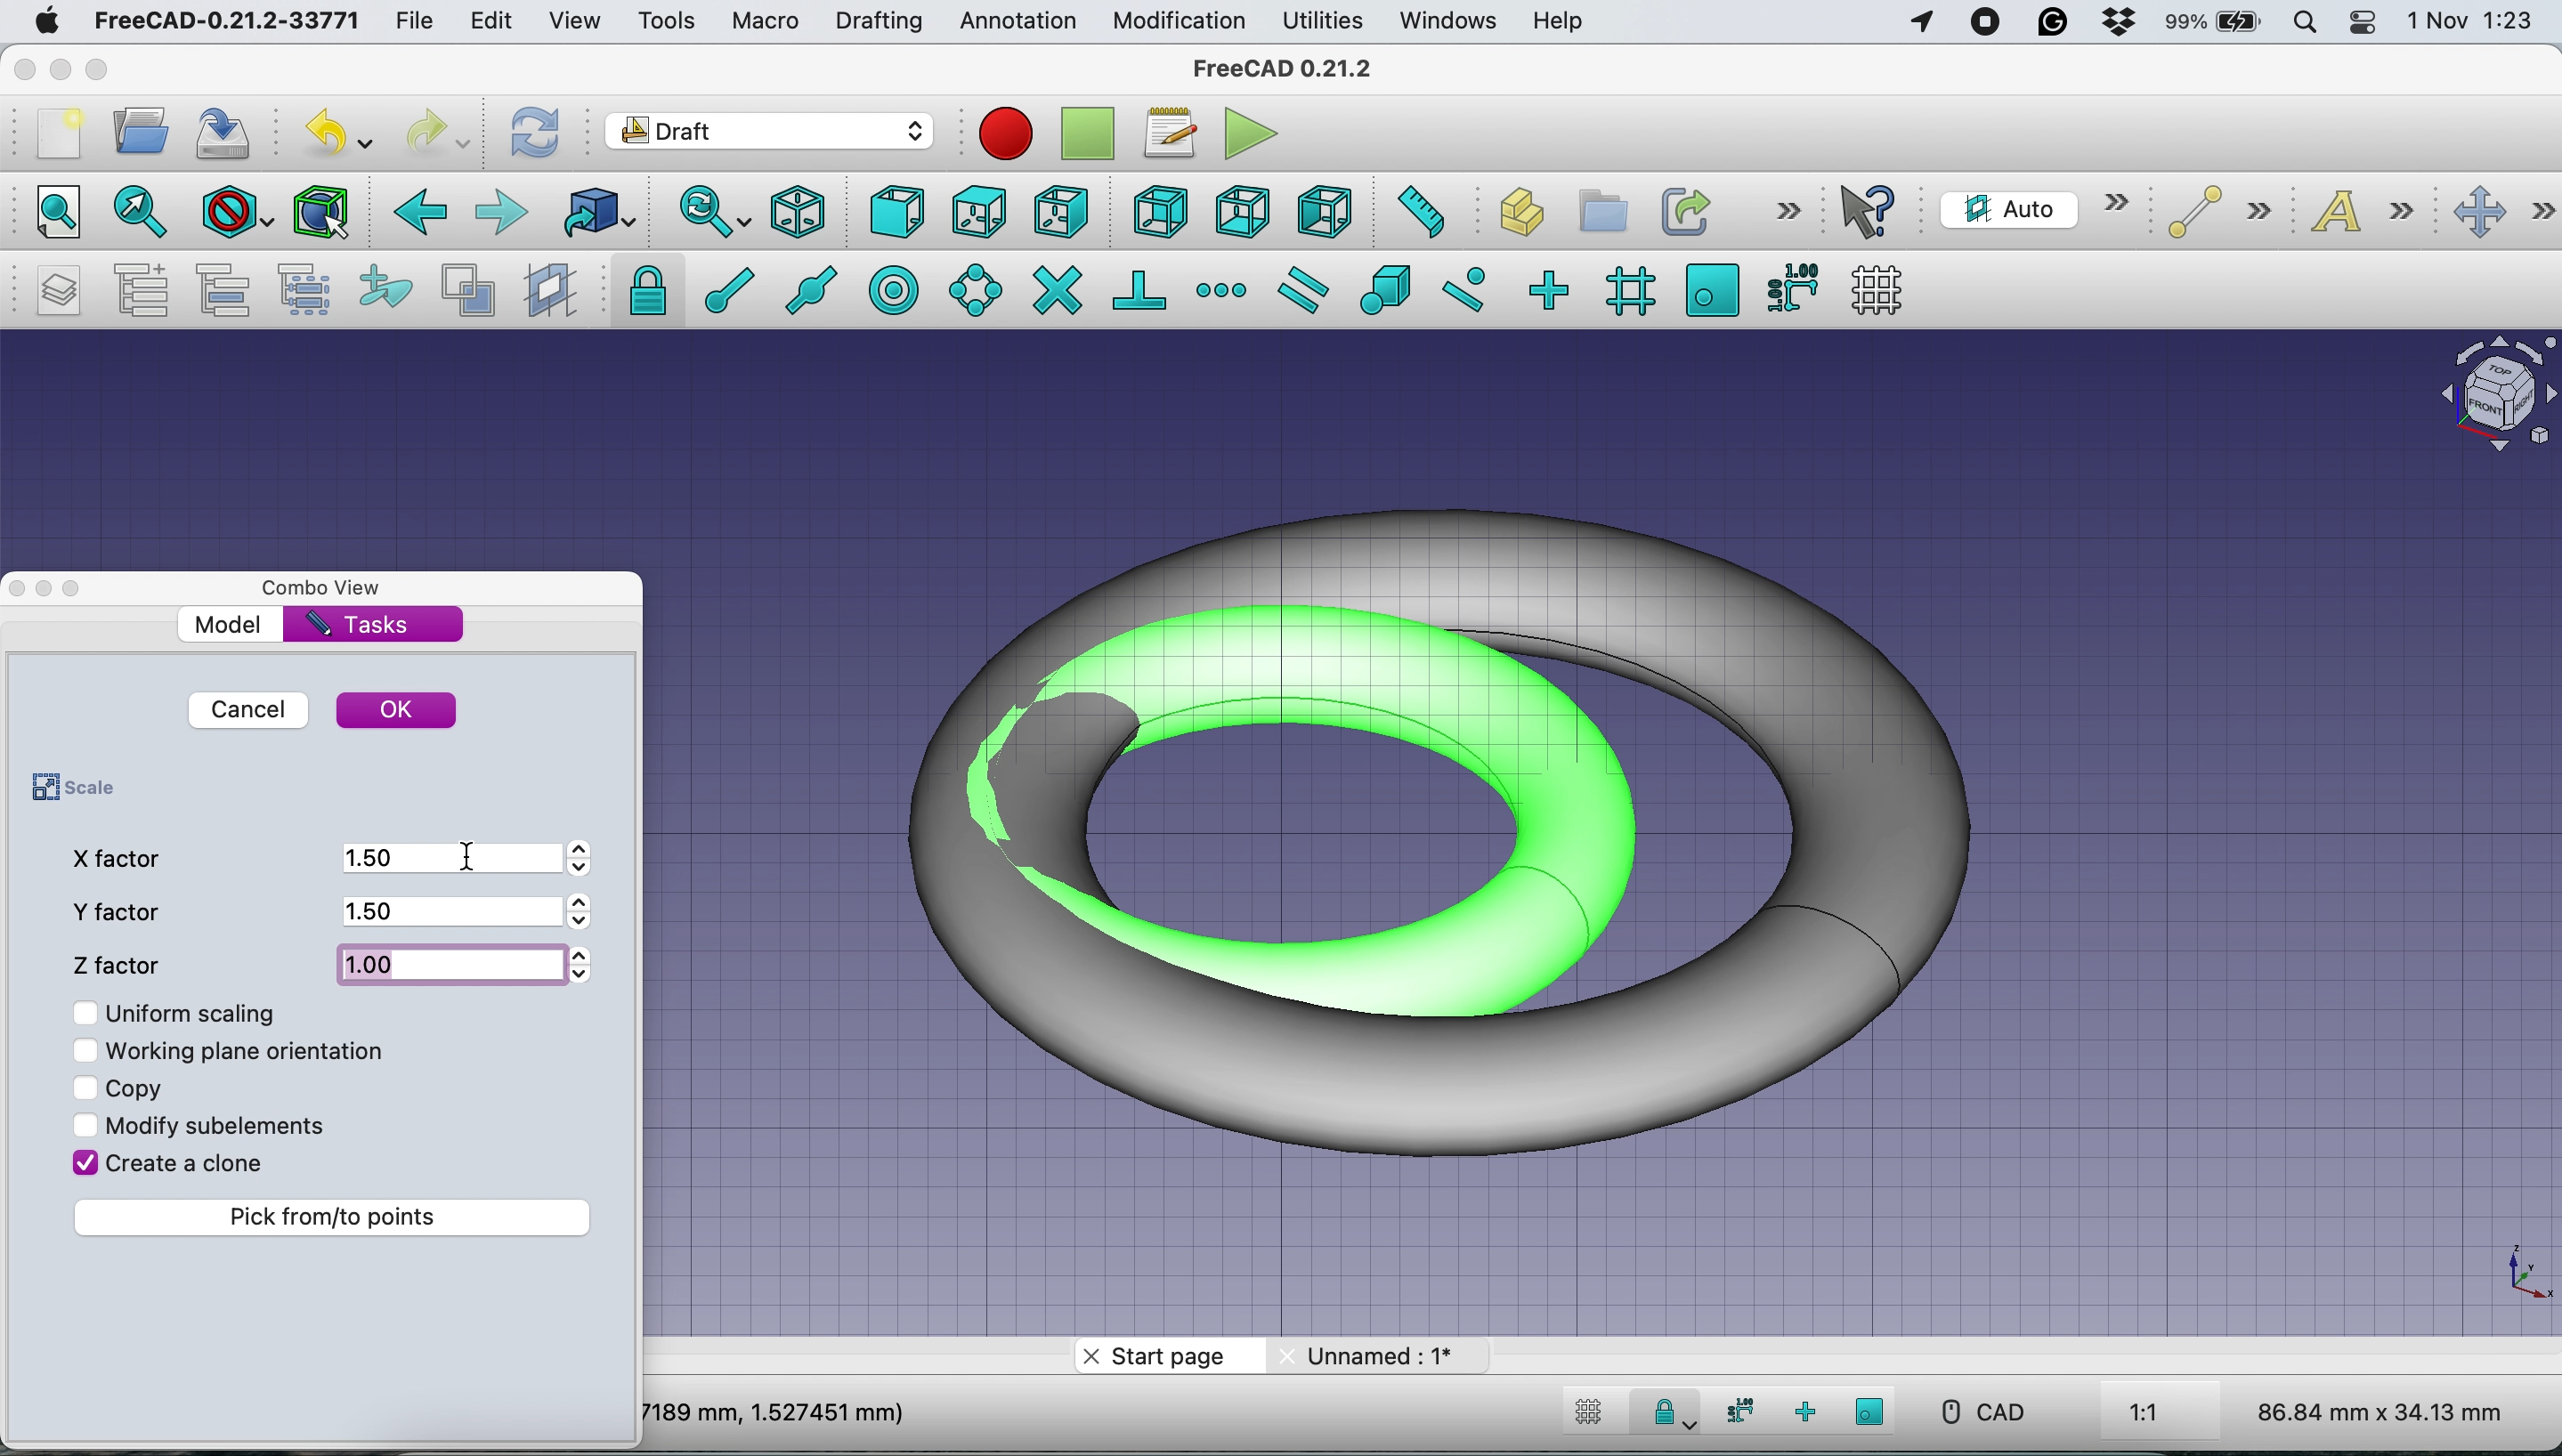 This screenshot has width=2562, height=1456. I want to click on ok, so click(399, 711).